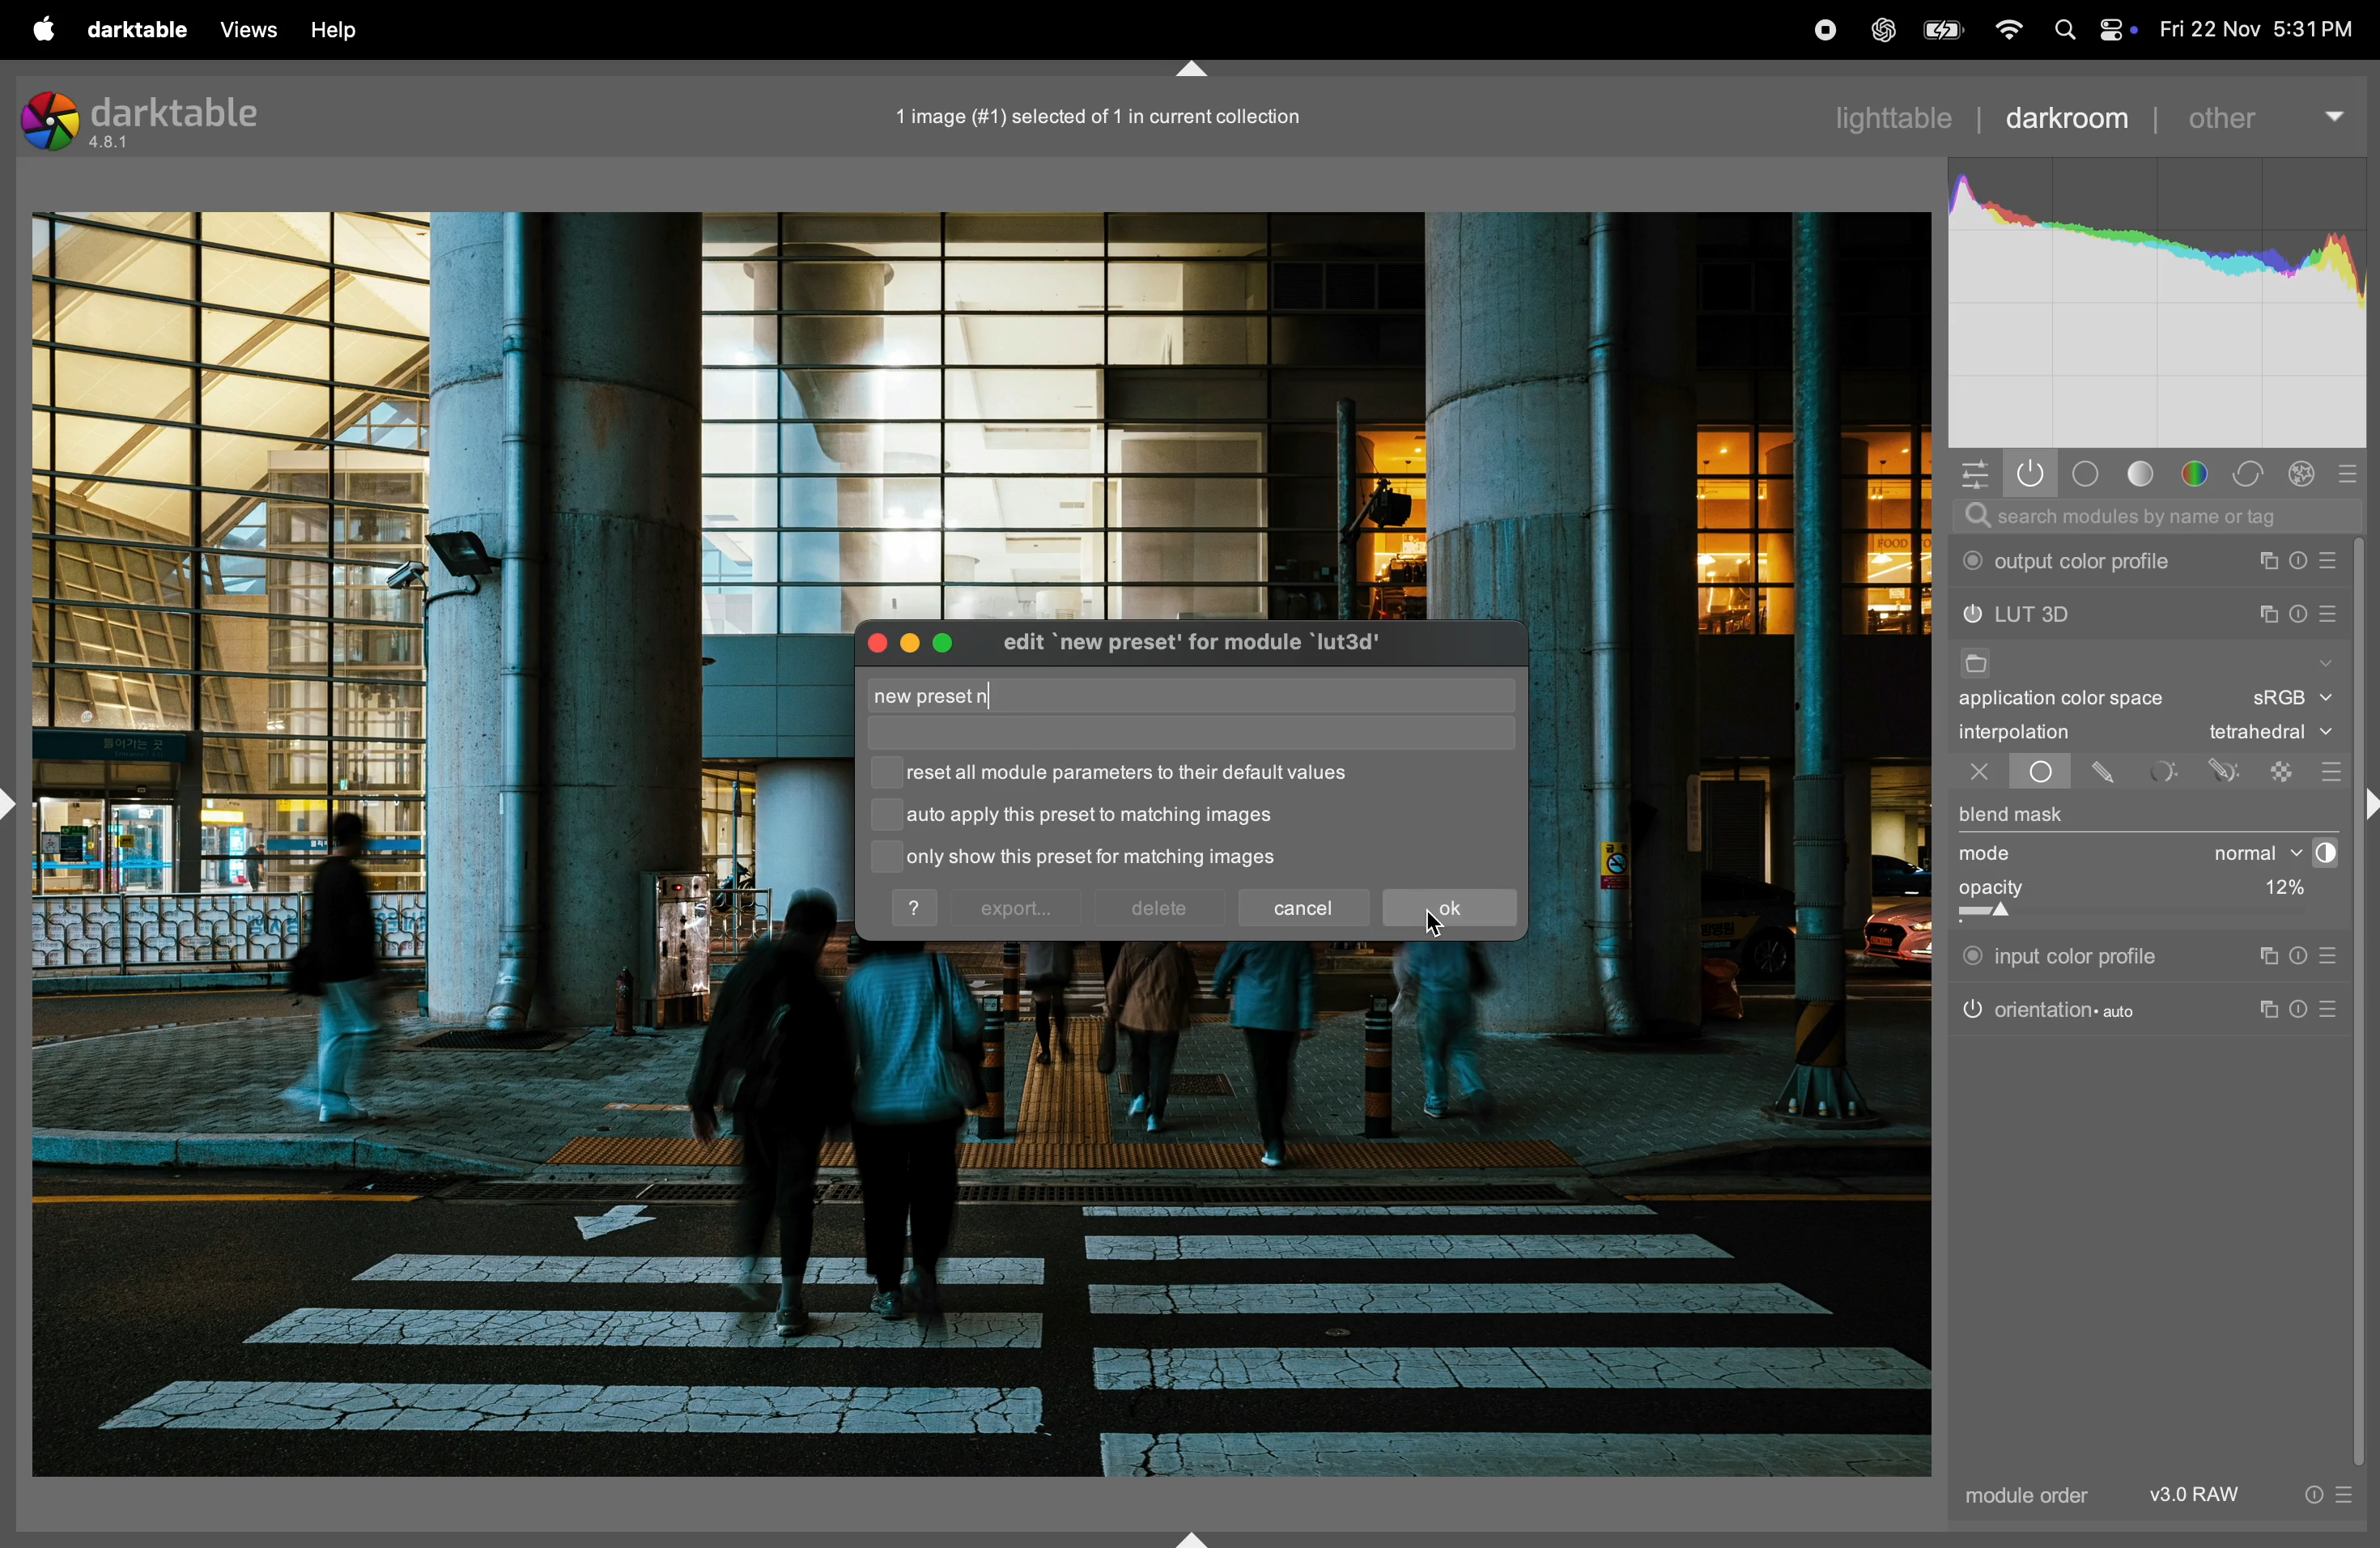  Describe the element at coordinates (2266, 956) in the screenshot. I see `instance` at that location.